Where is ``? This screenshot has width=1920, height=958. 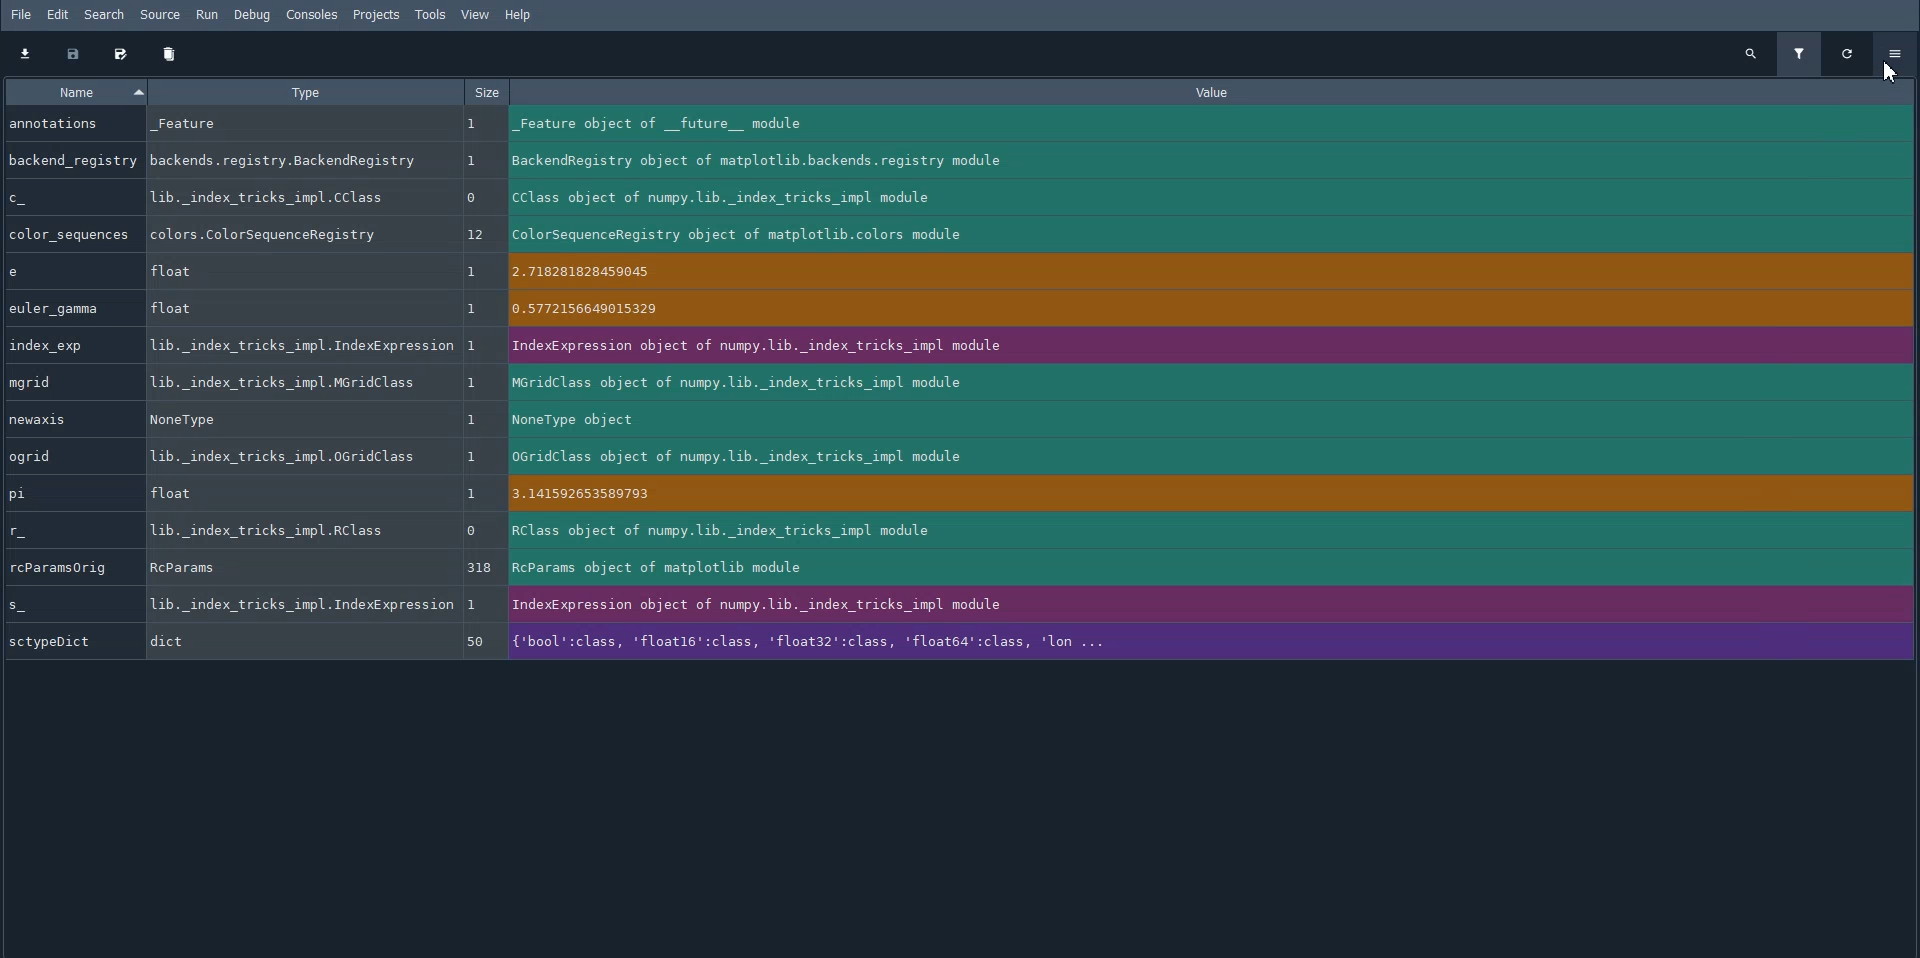  is located at coordinates (473, 307).